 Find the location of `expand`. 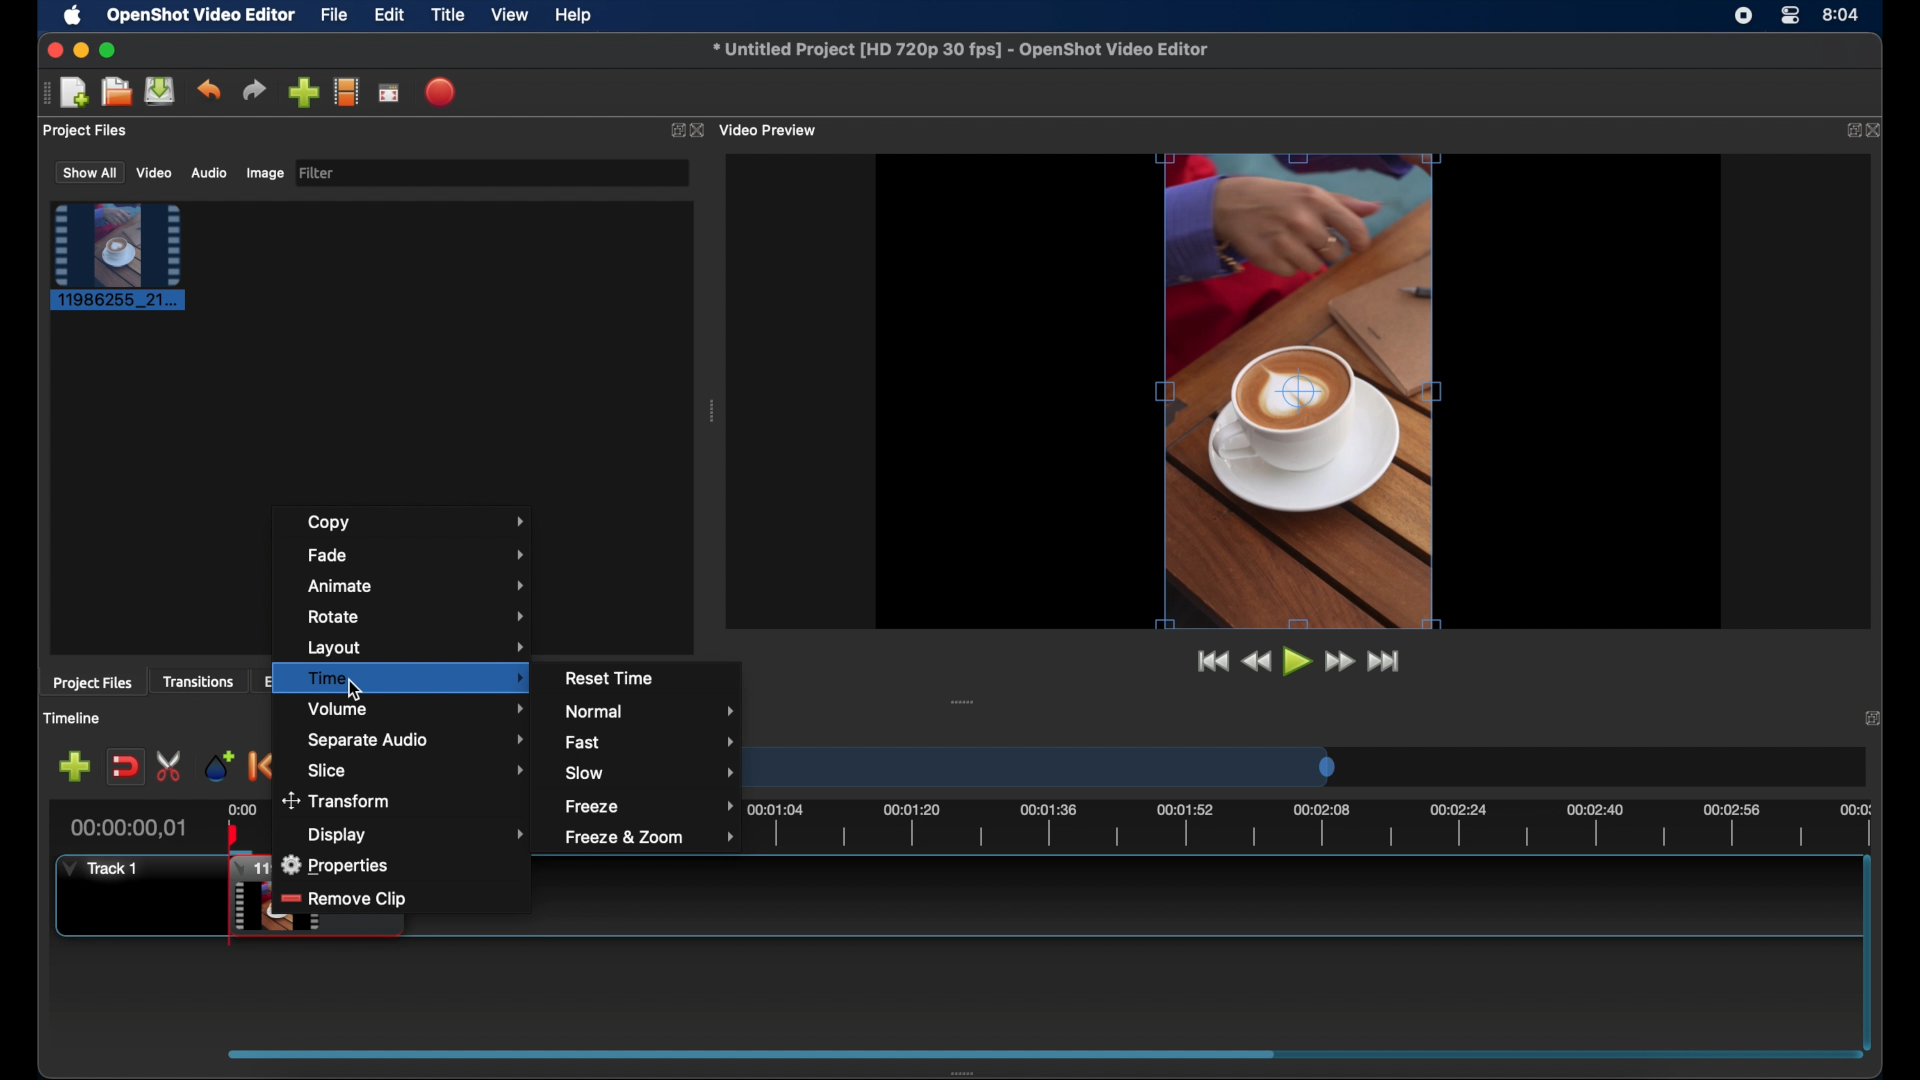

expand is located at coordinates (1848, 131).